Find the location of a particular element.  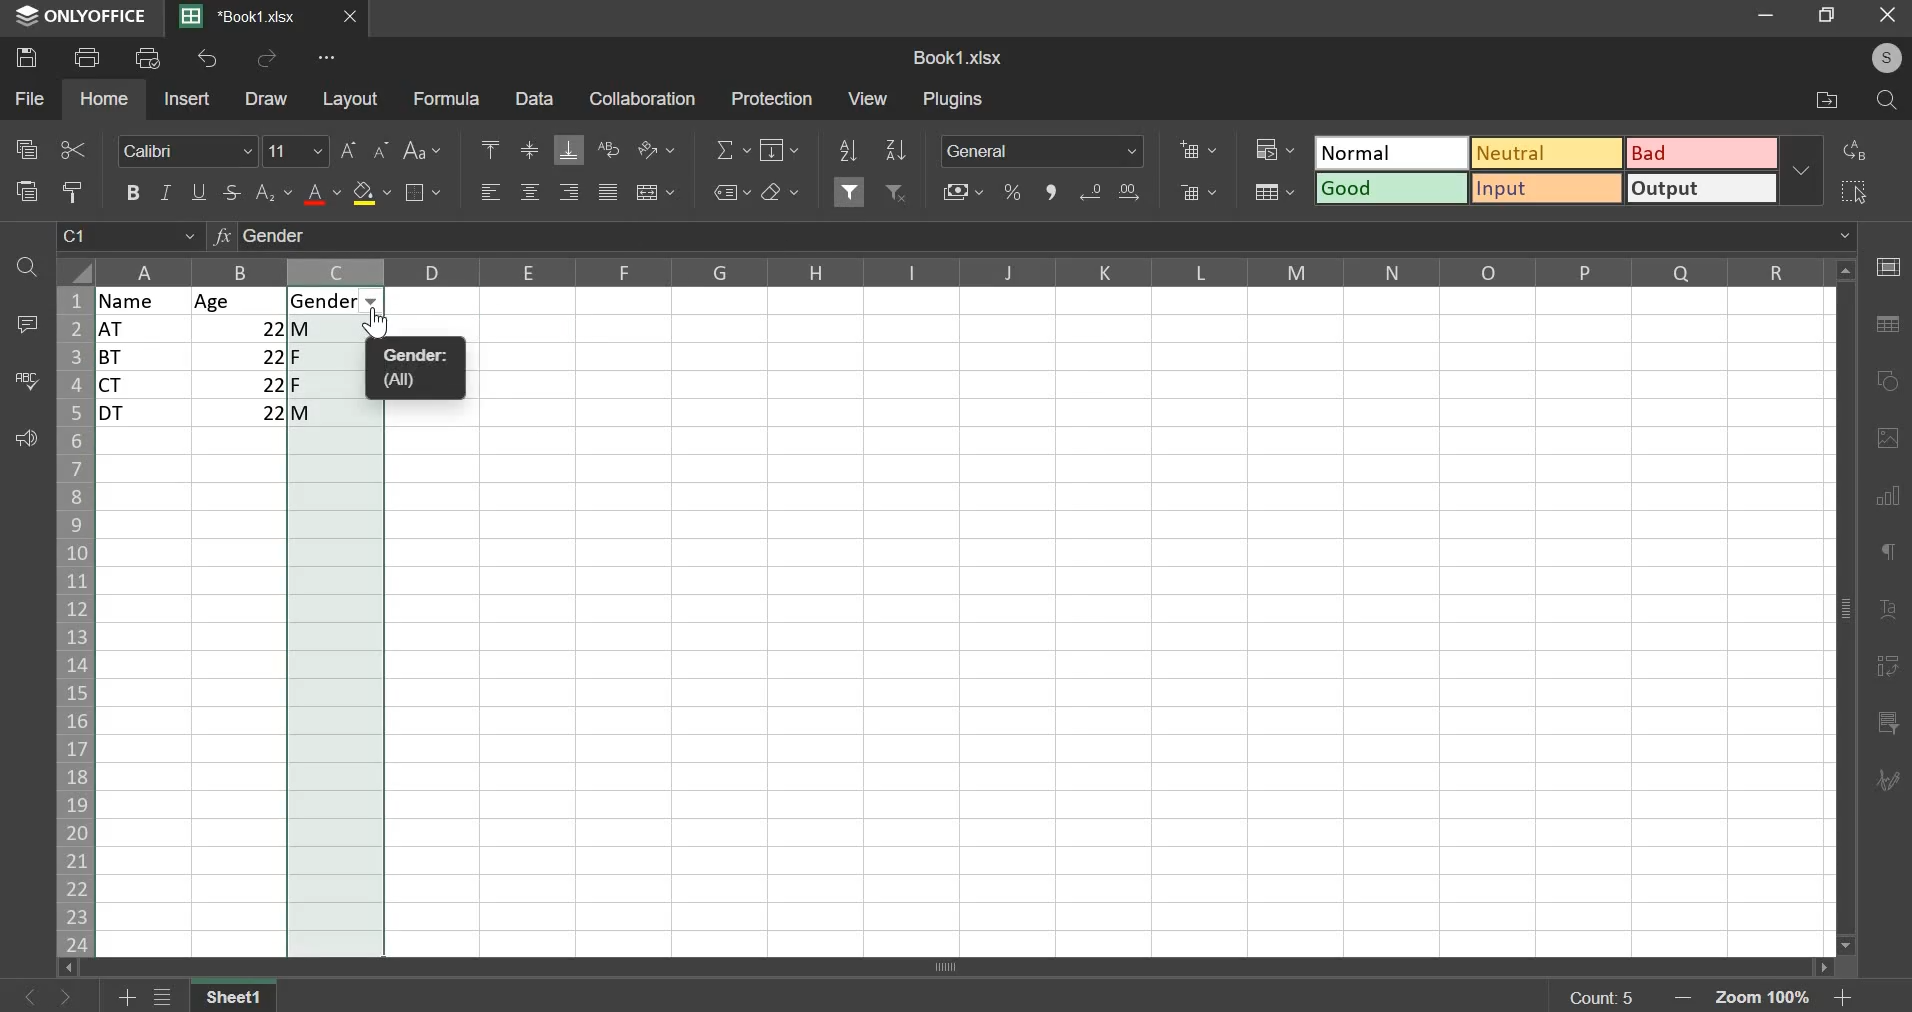

more is located at coordinates (321, 61).